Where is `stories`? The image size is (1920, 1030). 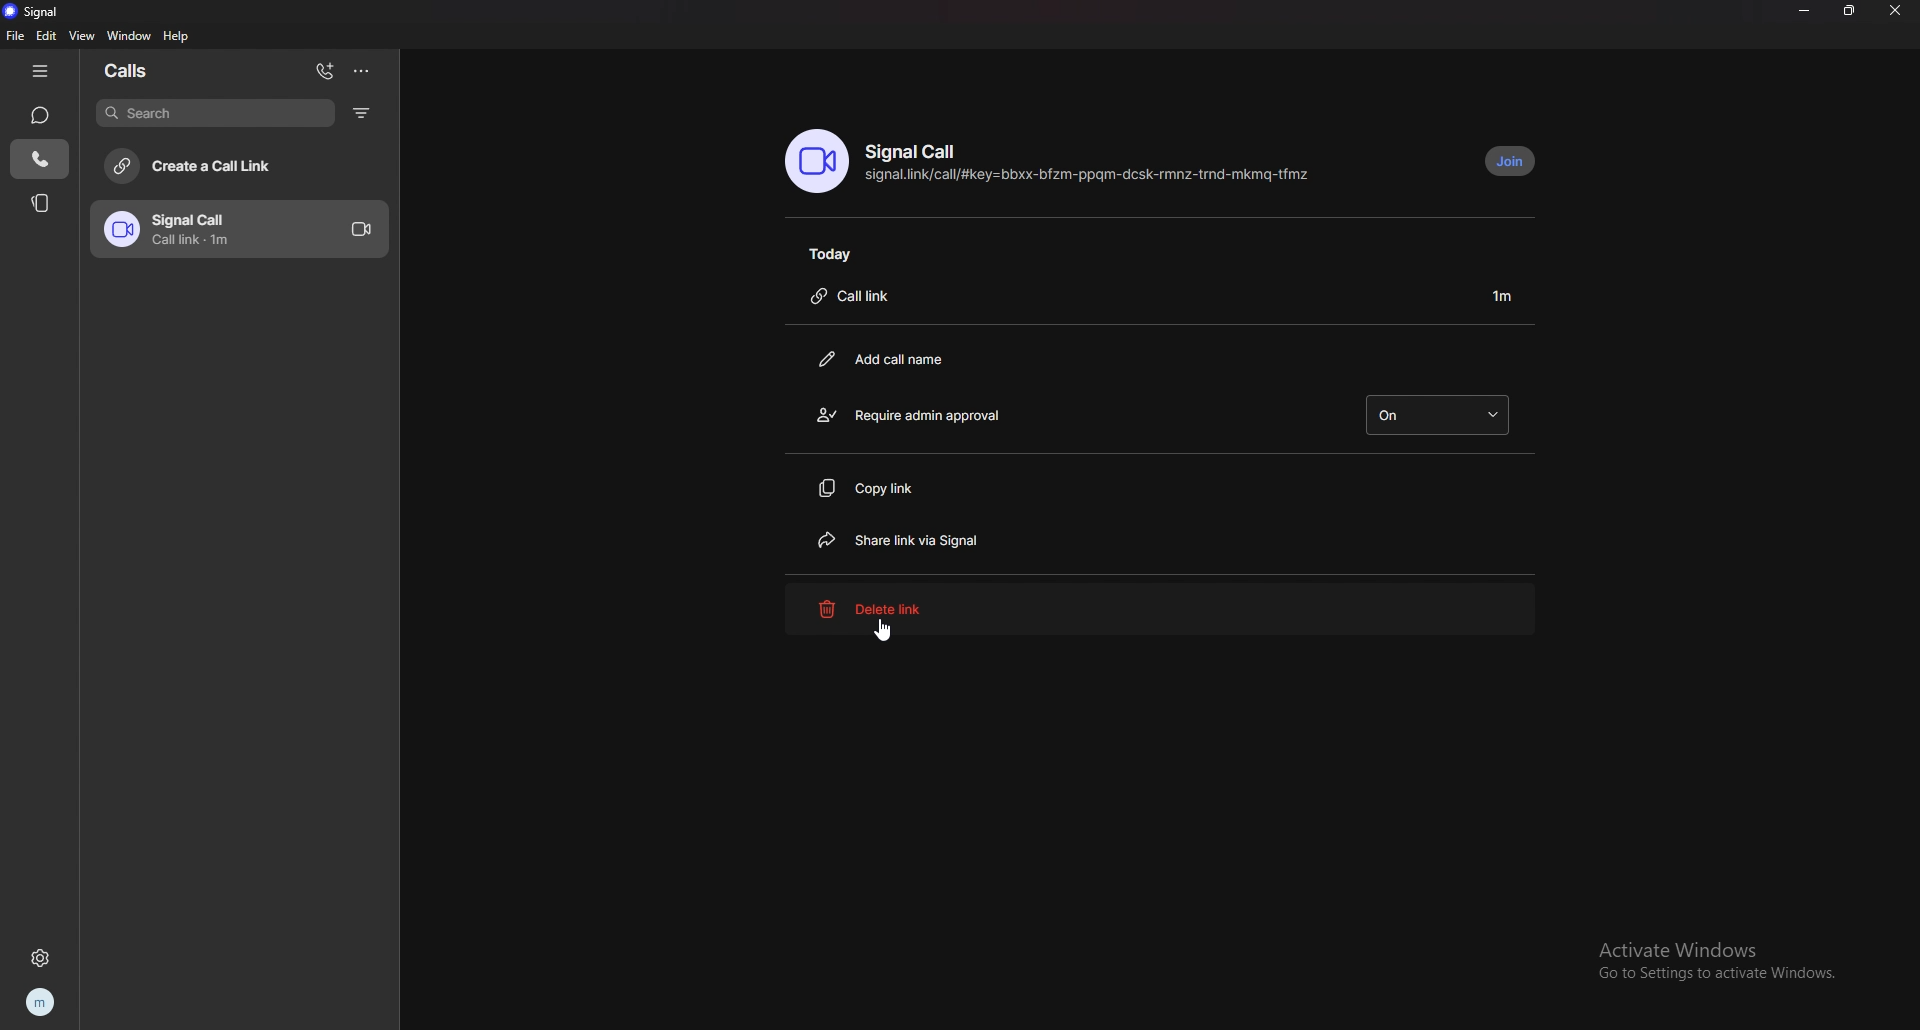 stories is located at coordinates (41, 203).